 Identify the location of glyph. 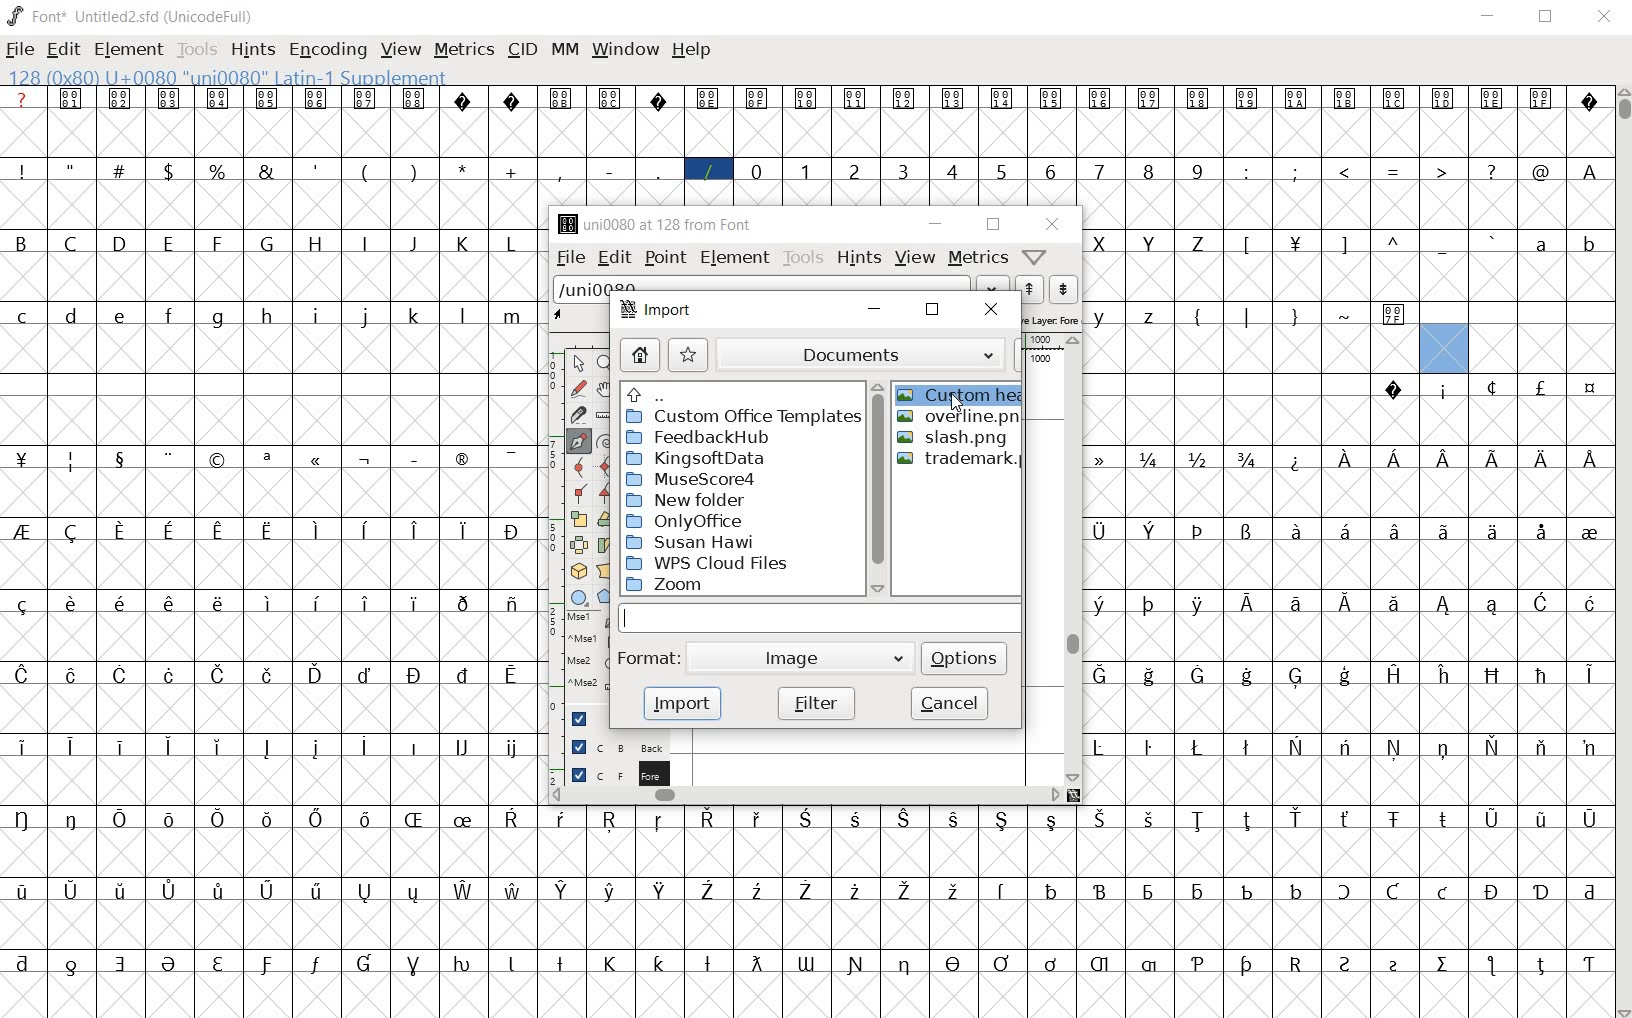
(1541, 97).